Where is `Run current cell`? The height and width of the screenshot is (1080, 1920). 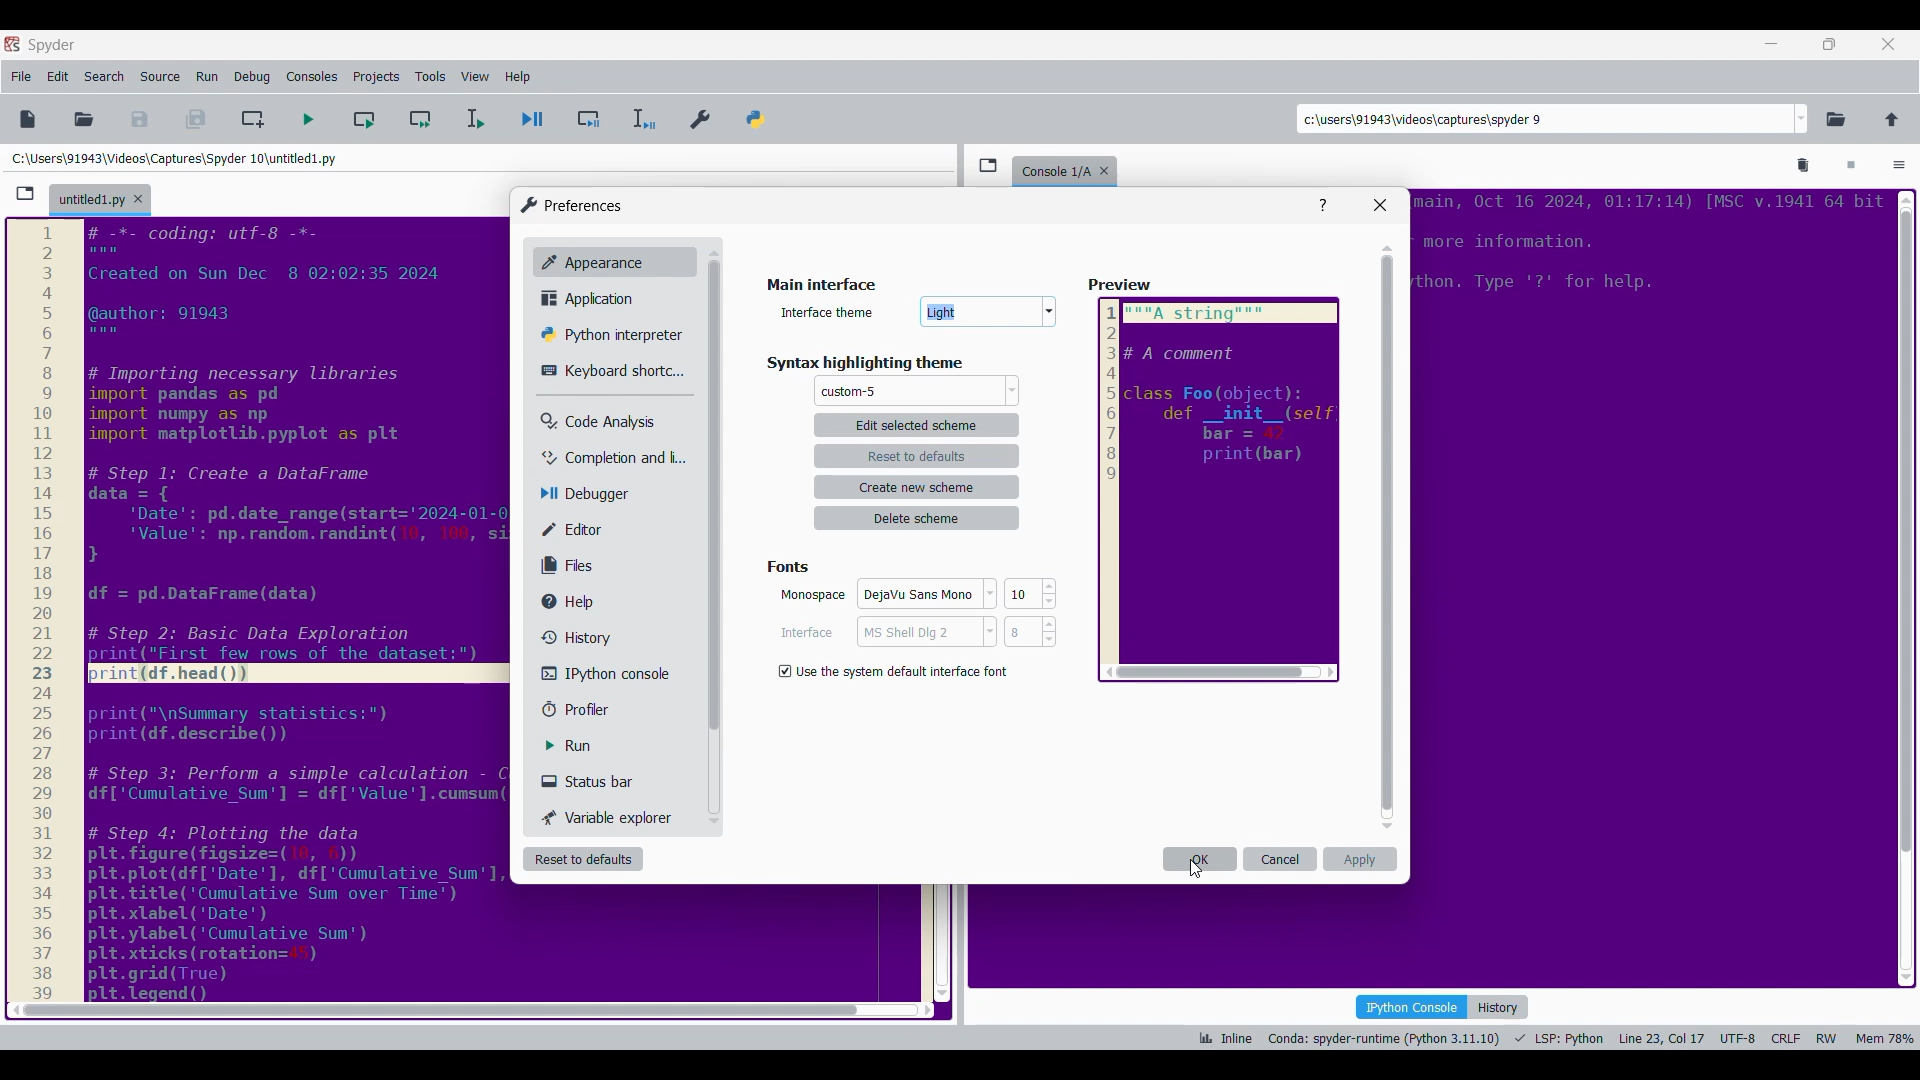
Run current cell is located at coordinates (364, 119).